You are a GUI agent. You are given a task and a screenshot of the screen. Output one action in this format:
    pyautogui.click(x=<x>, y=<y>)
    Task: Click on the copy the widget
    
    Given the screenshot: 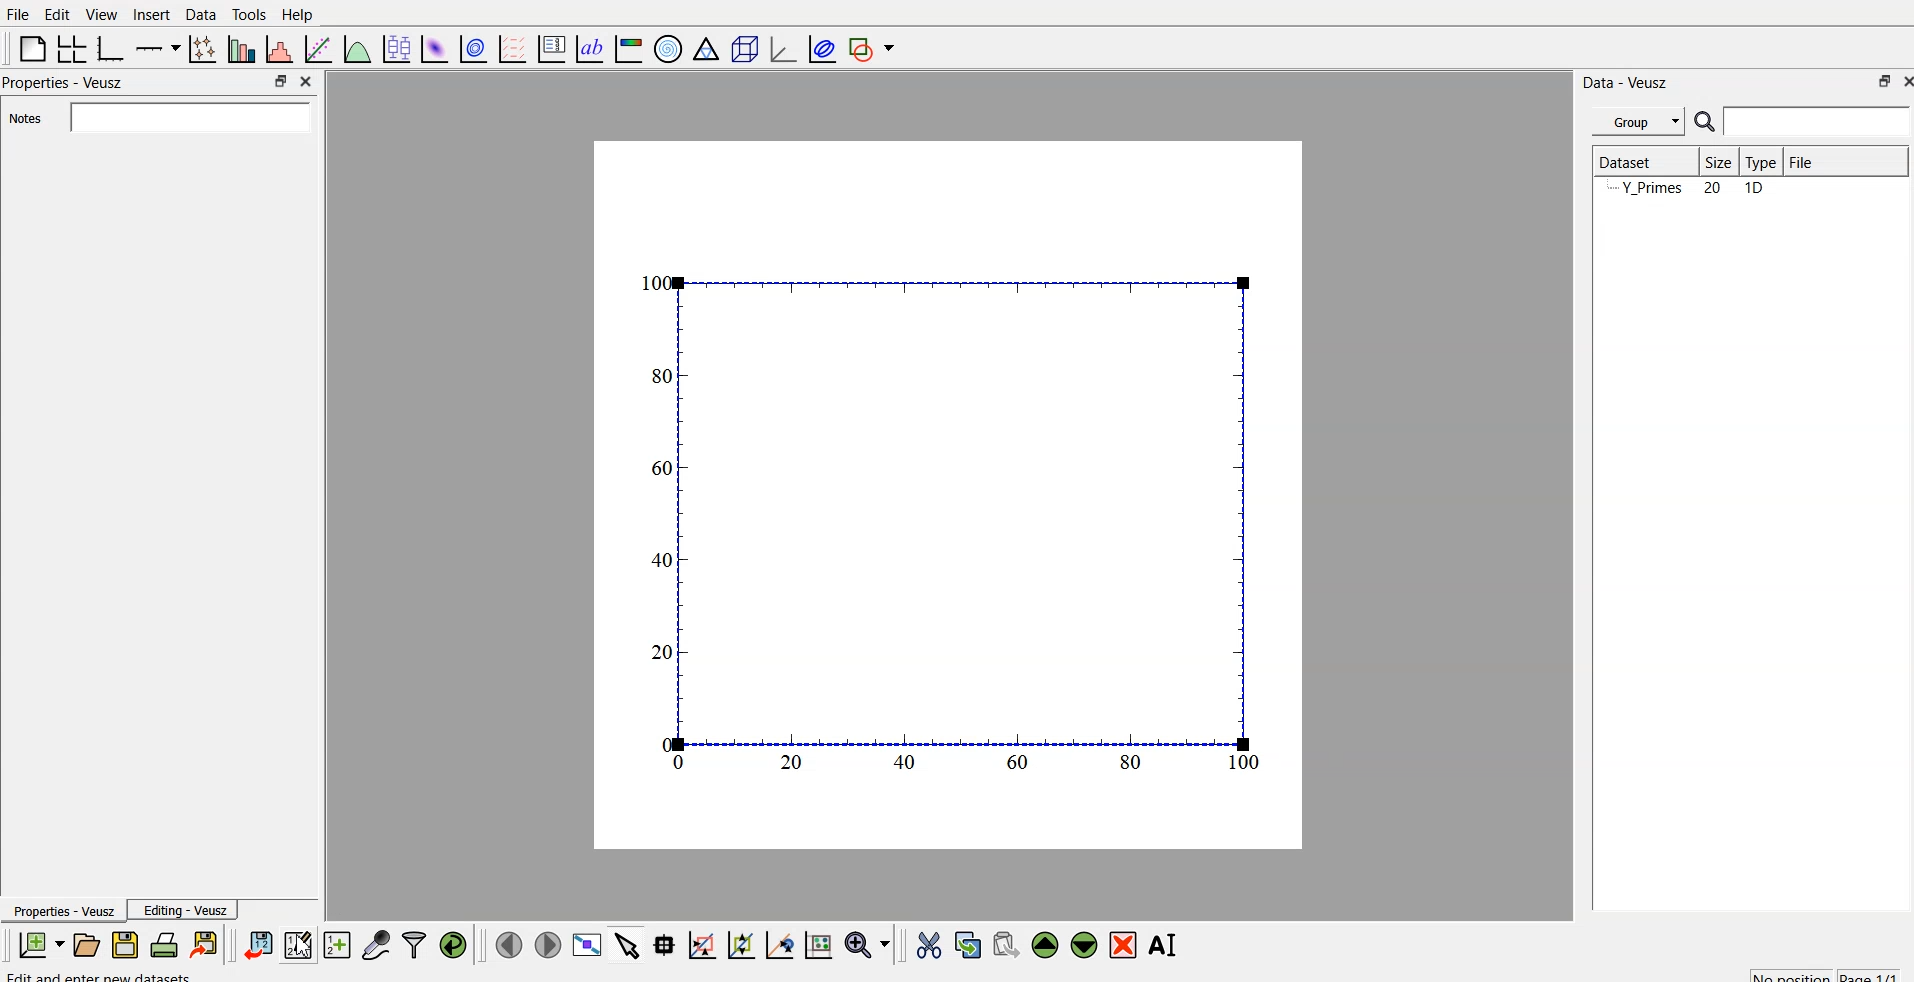 What is the action you would take?
    pyautogui.click(x=966, y=944)
    